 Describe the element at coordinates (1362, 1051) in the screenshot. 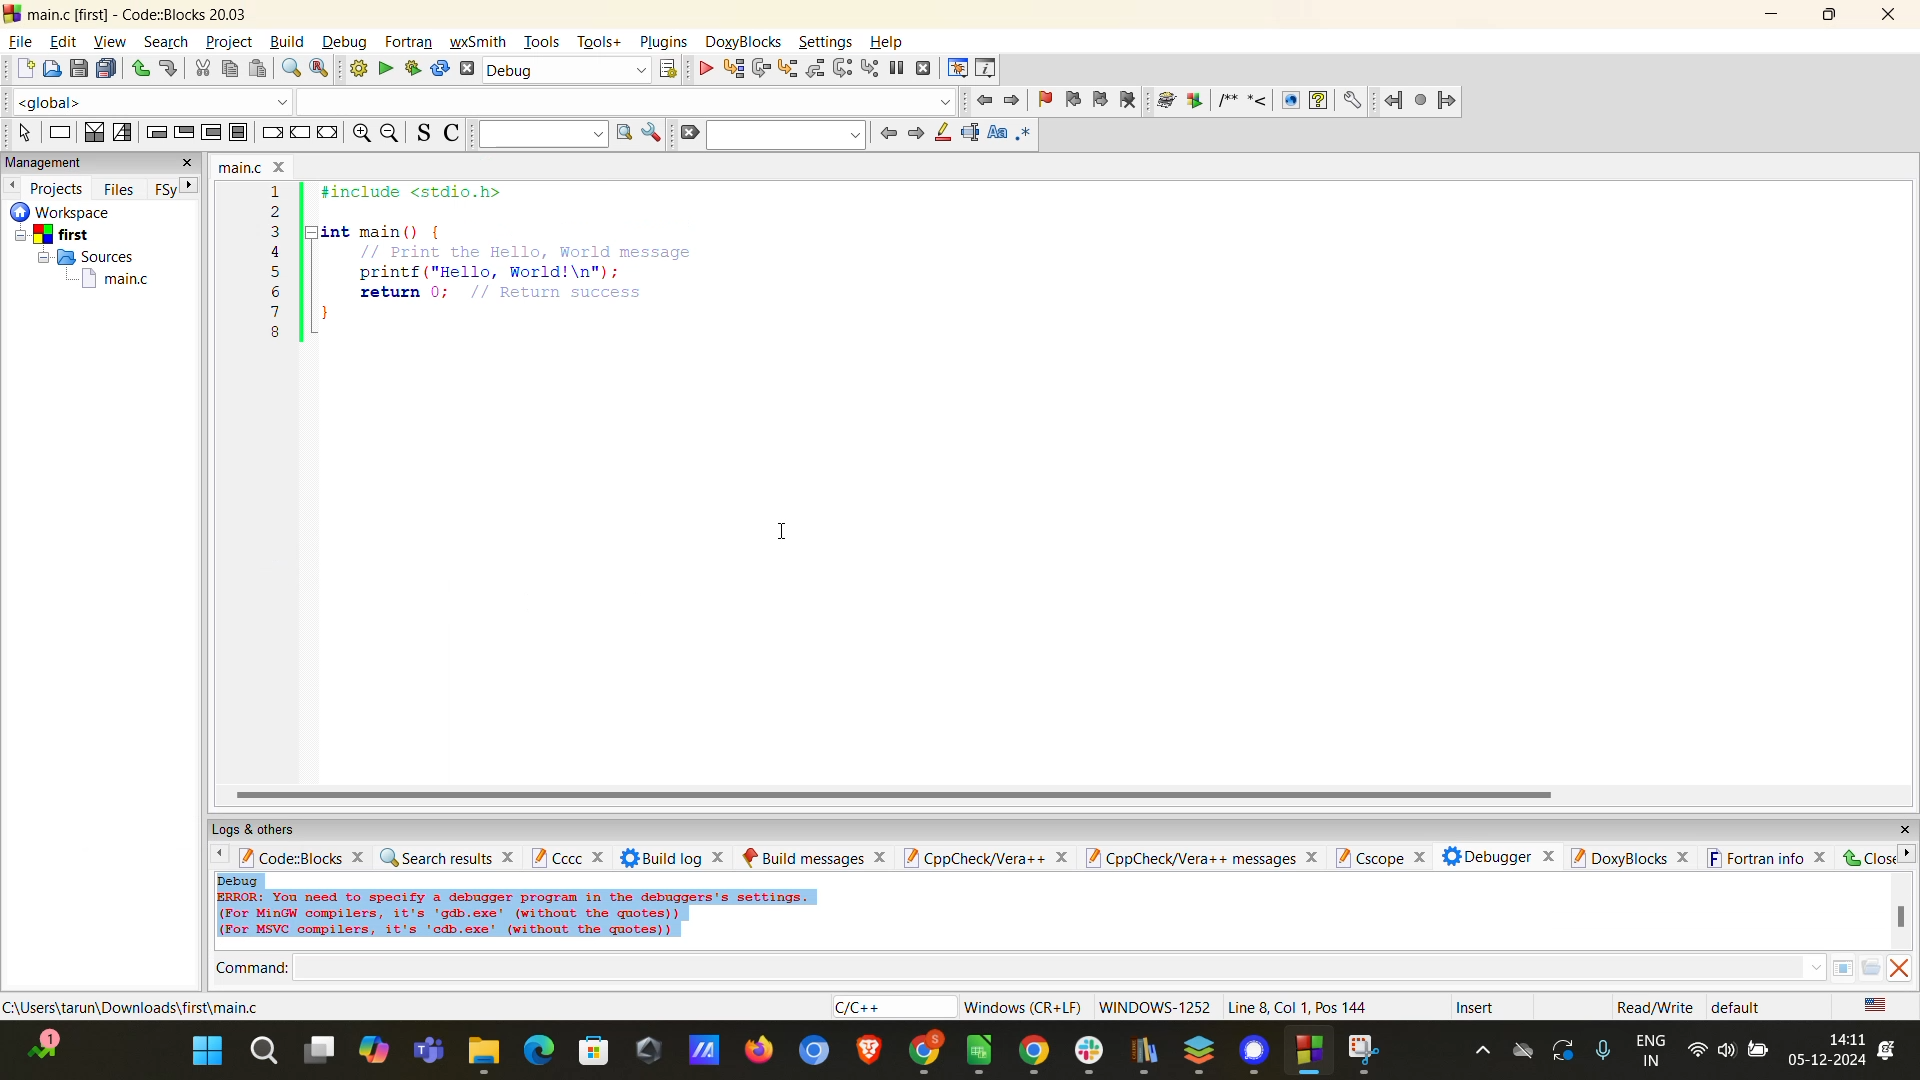

I see `snipping tool ` at that location.